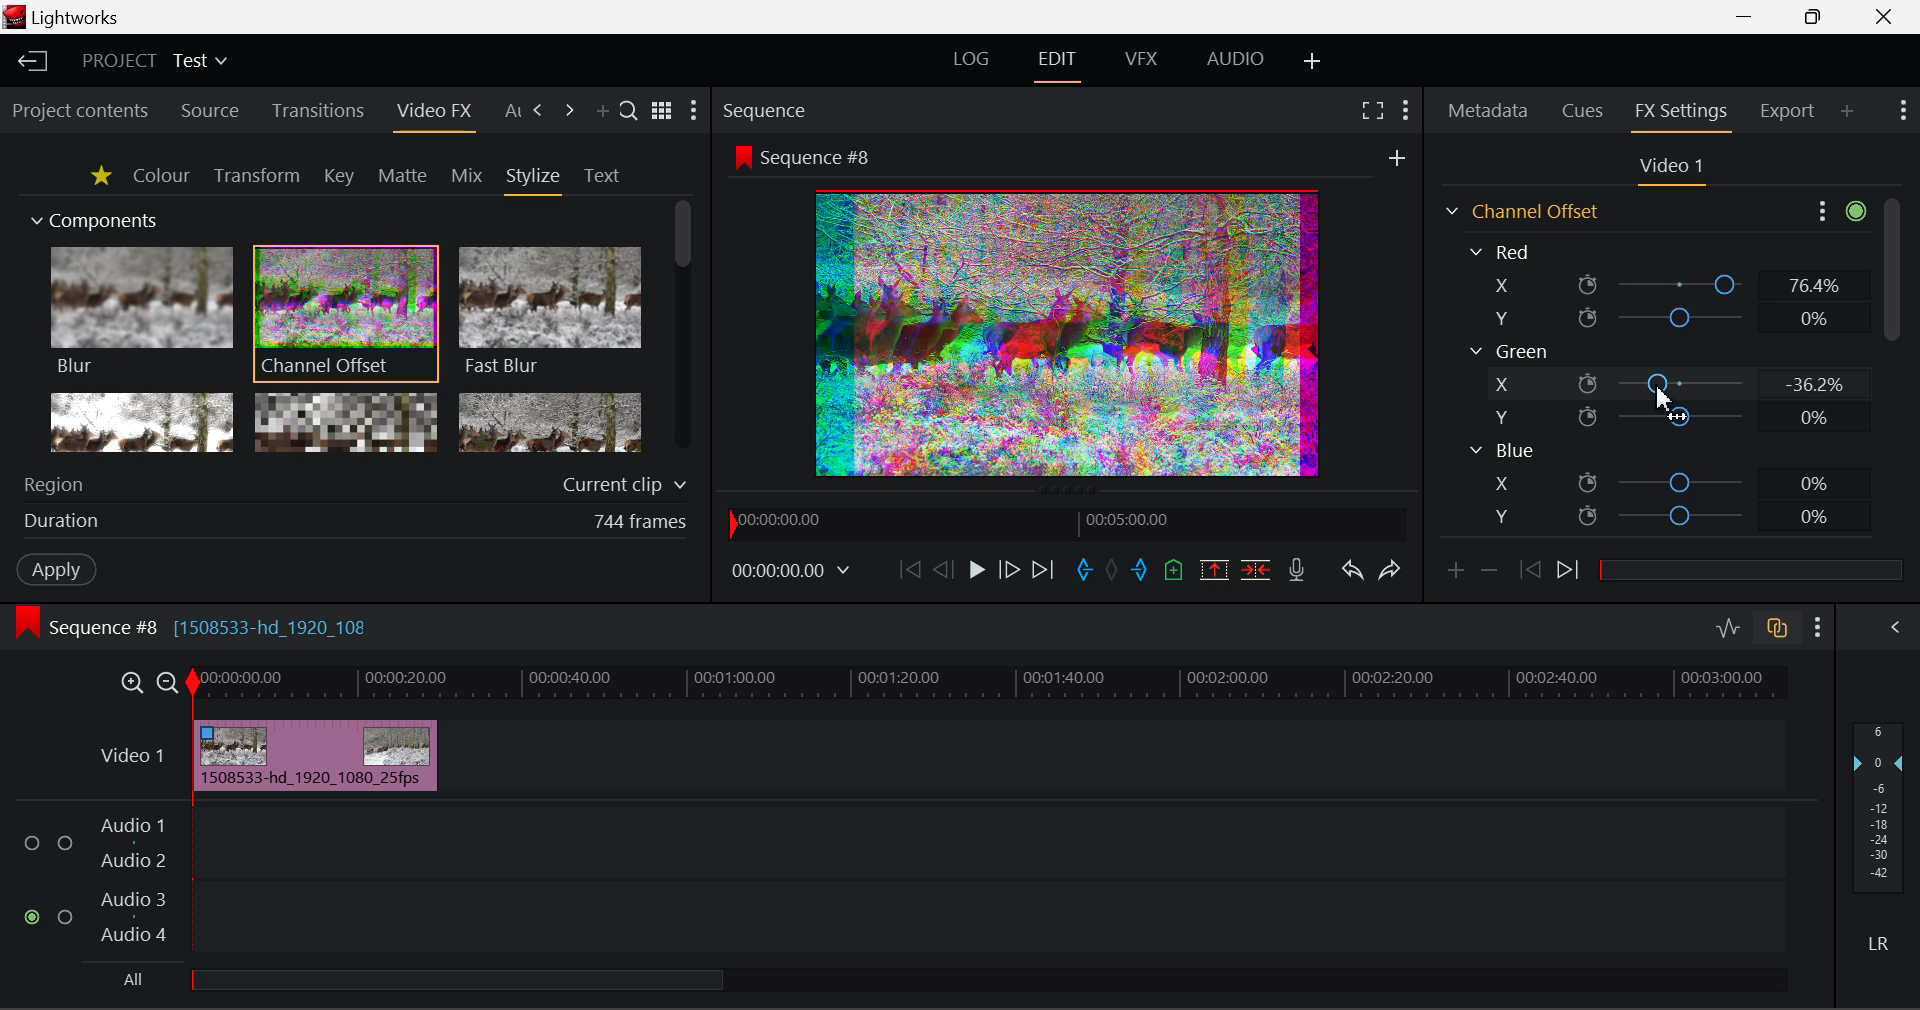 The height and width of the screenshot is (1010, 1920). Describe the element at coordinates (76, 18) in the screenshot. I see `Window Title` at that location.